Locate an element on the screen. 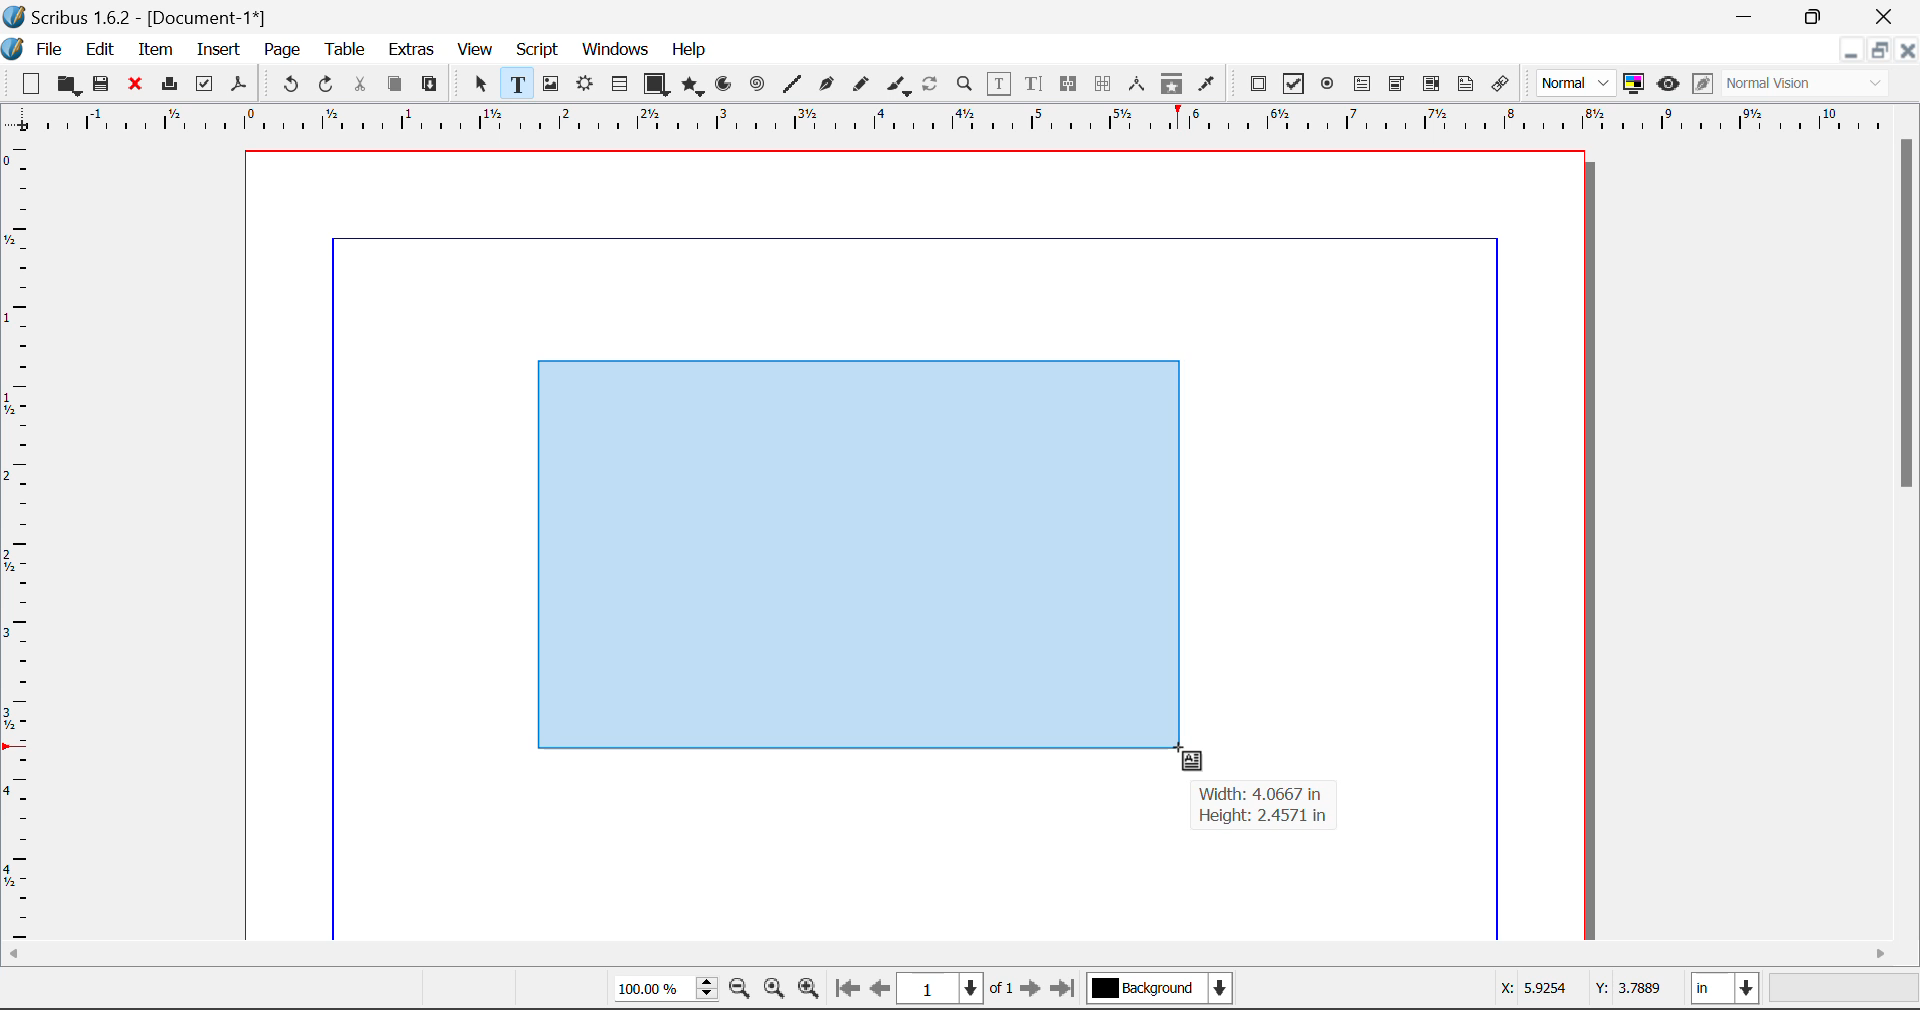 The height and width of the screenshot is (1010, 1920). Width: 4.0667 in, Height: 2.4571 in is located at coordinates (1264, 806).